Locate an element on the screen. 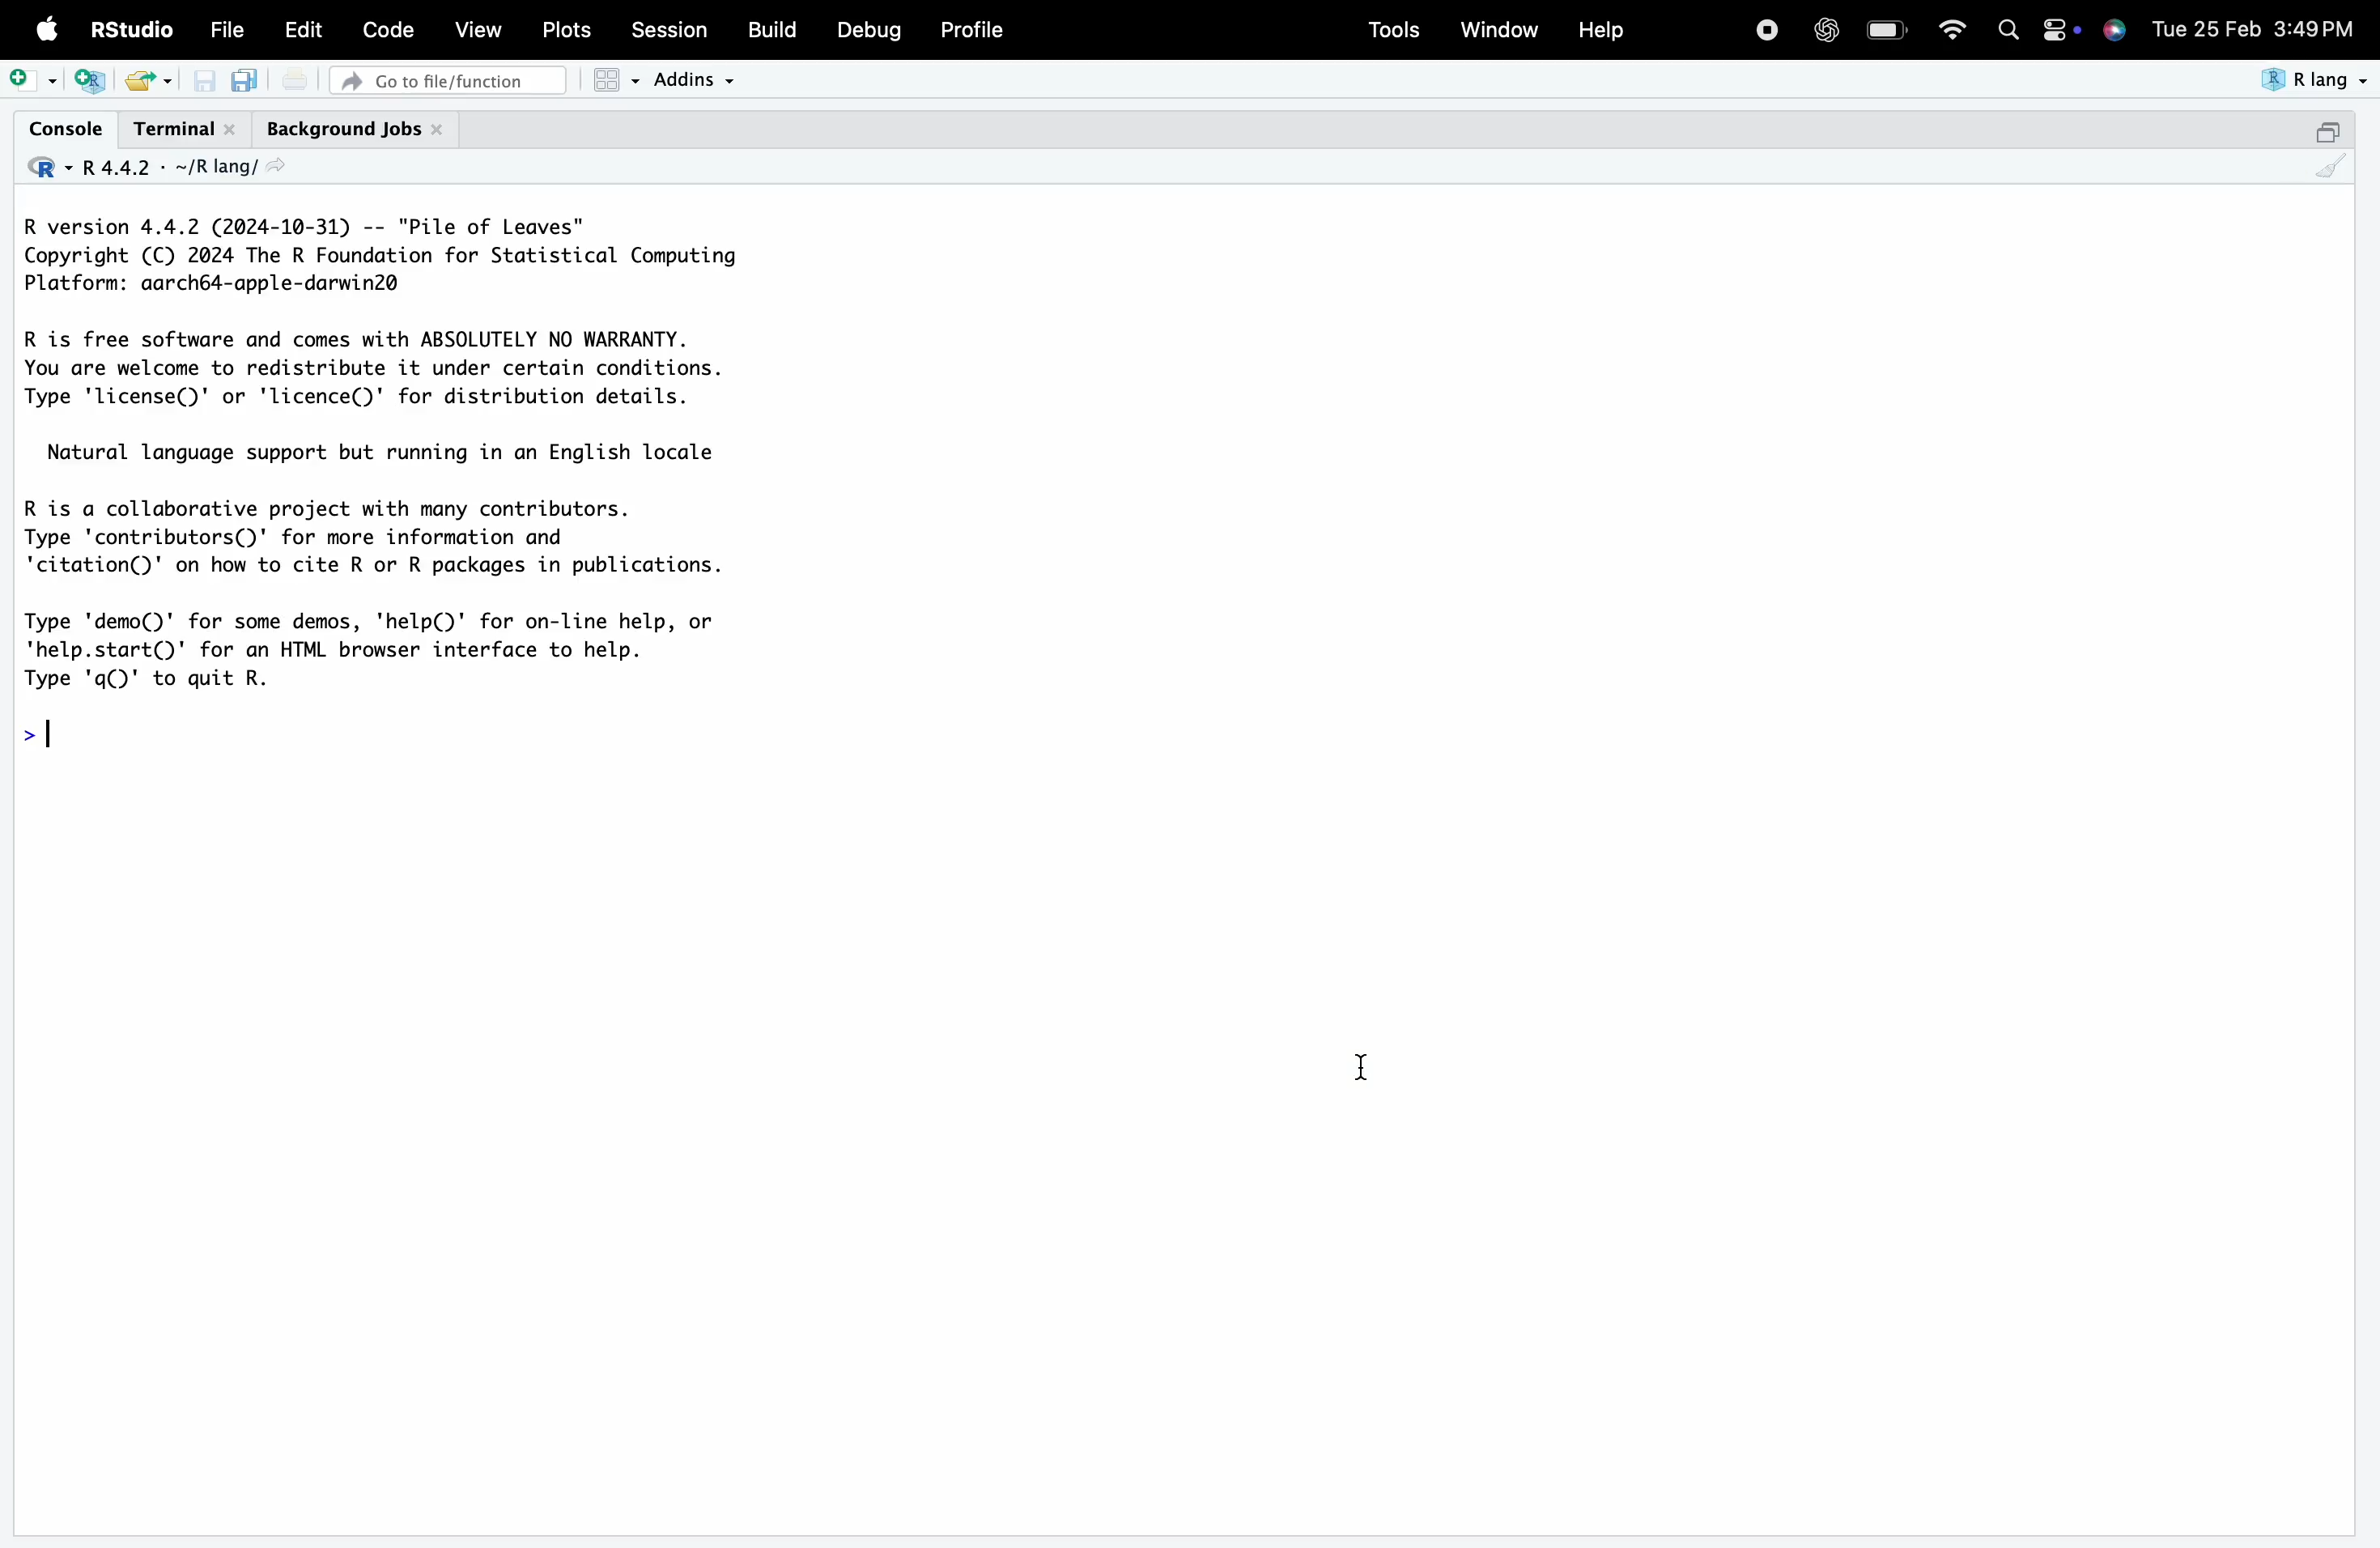 This screenshot has width=2380, height=1548. open AI is located at coordinates (1825, 30).